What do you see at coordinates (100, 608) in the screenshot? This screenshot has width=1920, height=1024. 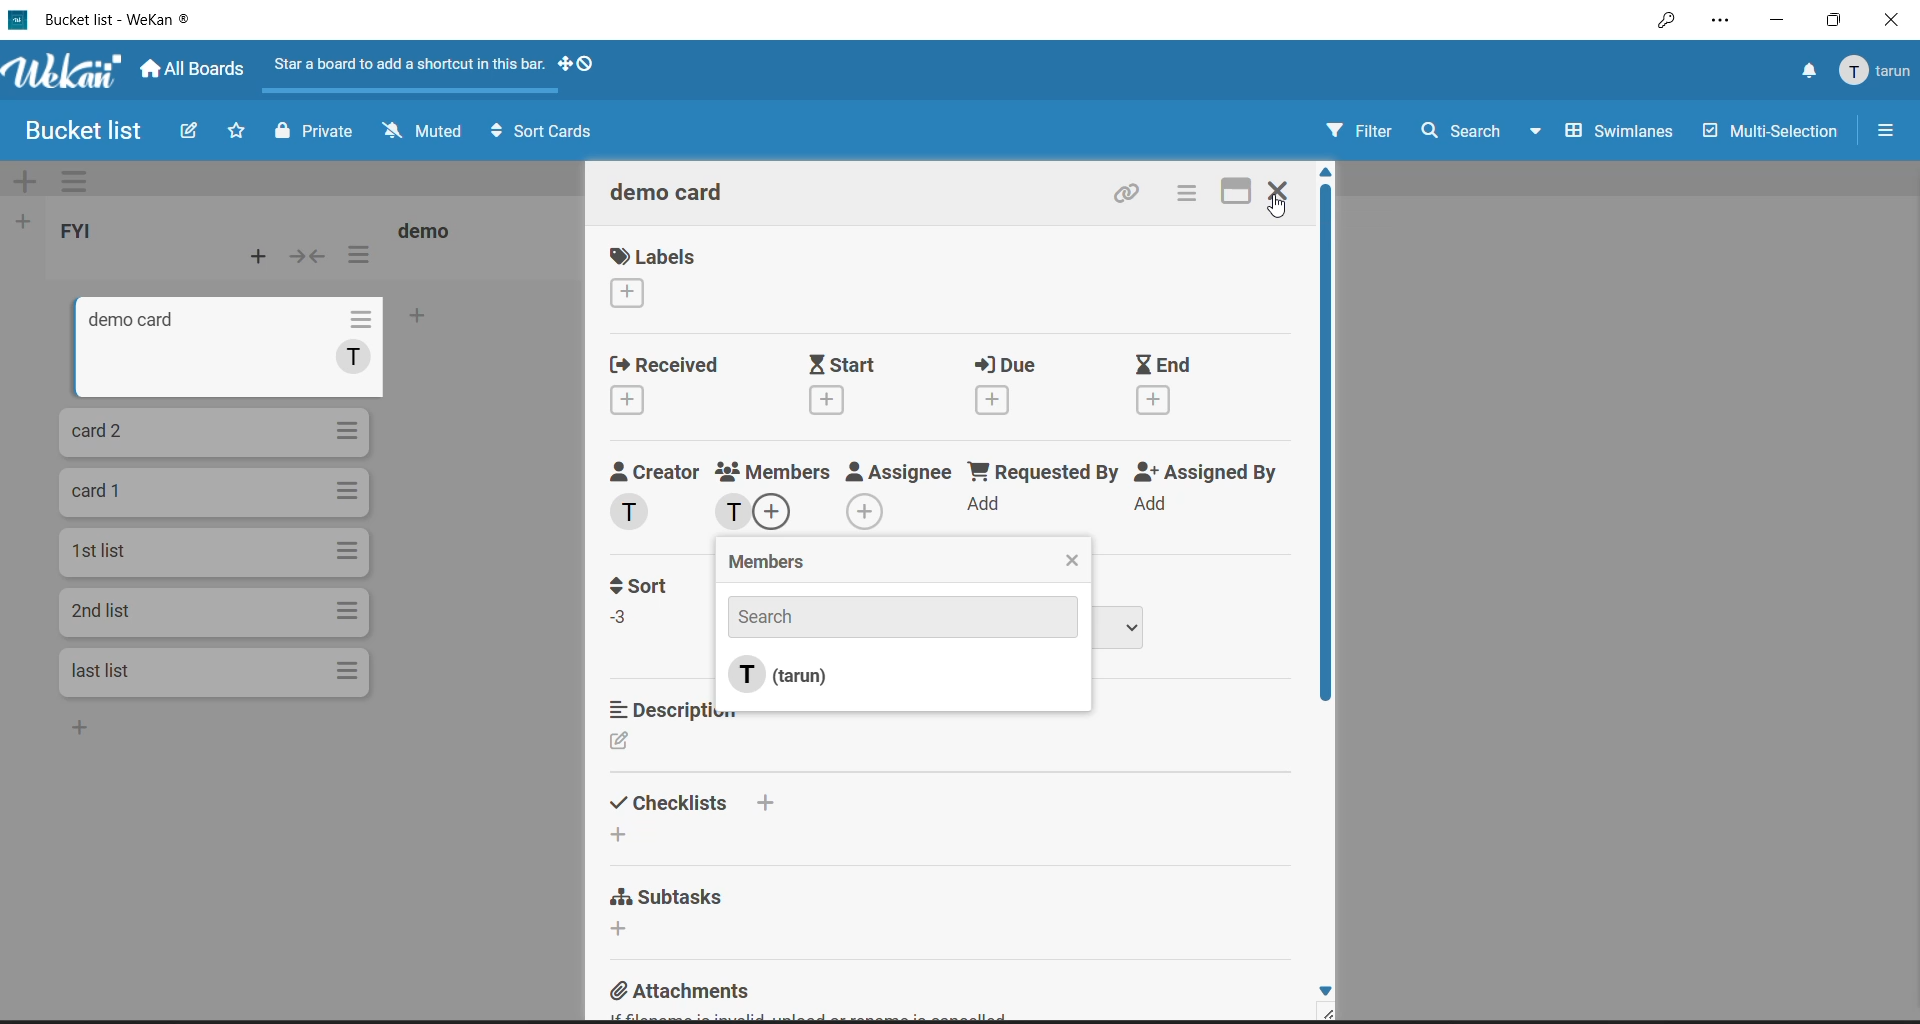 I see `card title` at bounding box center [100, 608].